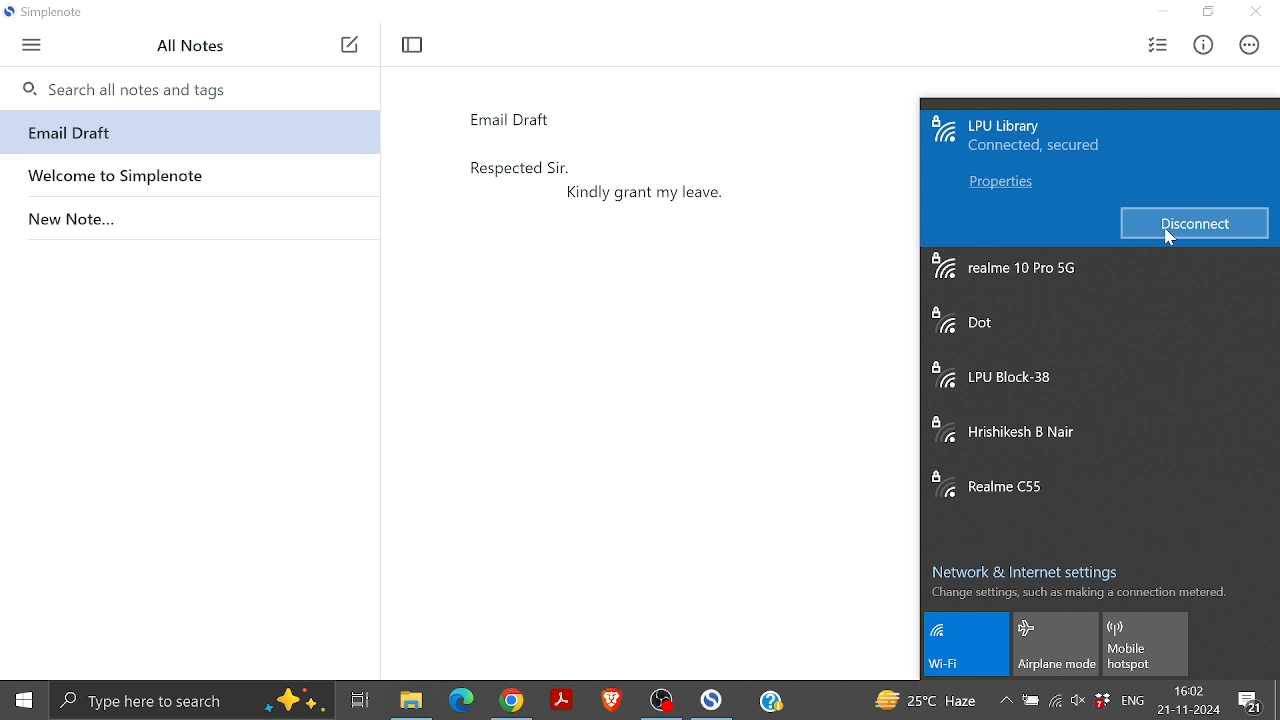  What do you see at coordinates (664, 700) in the screenshot?
I see `OBS studio` at bounding box center [664, 700].